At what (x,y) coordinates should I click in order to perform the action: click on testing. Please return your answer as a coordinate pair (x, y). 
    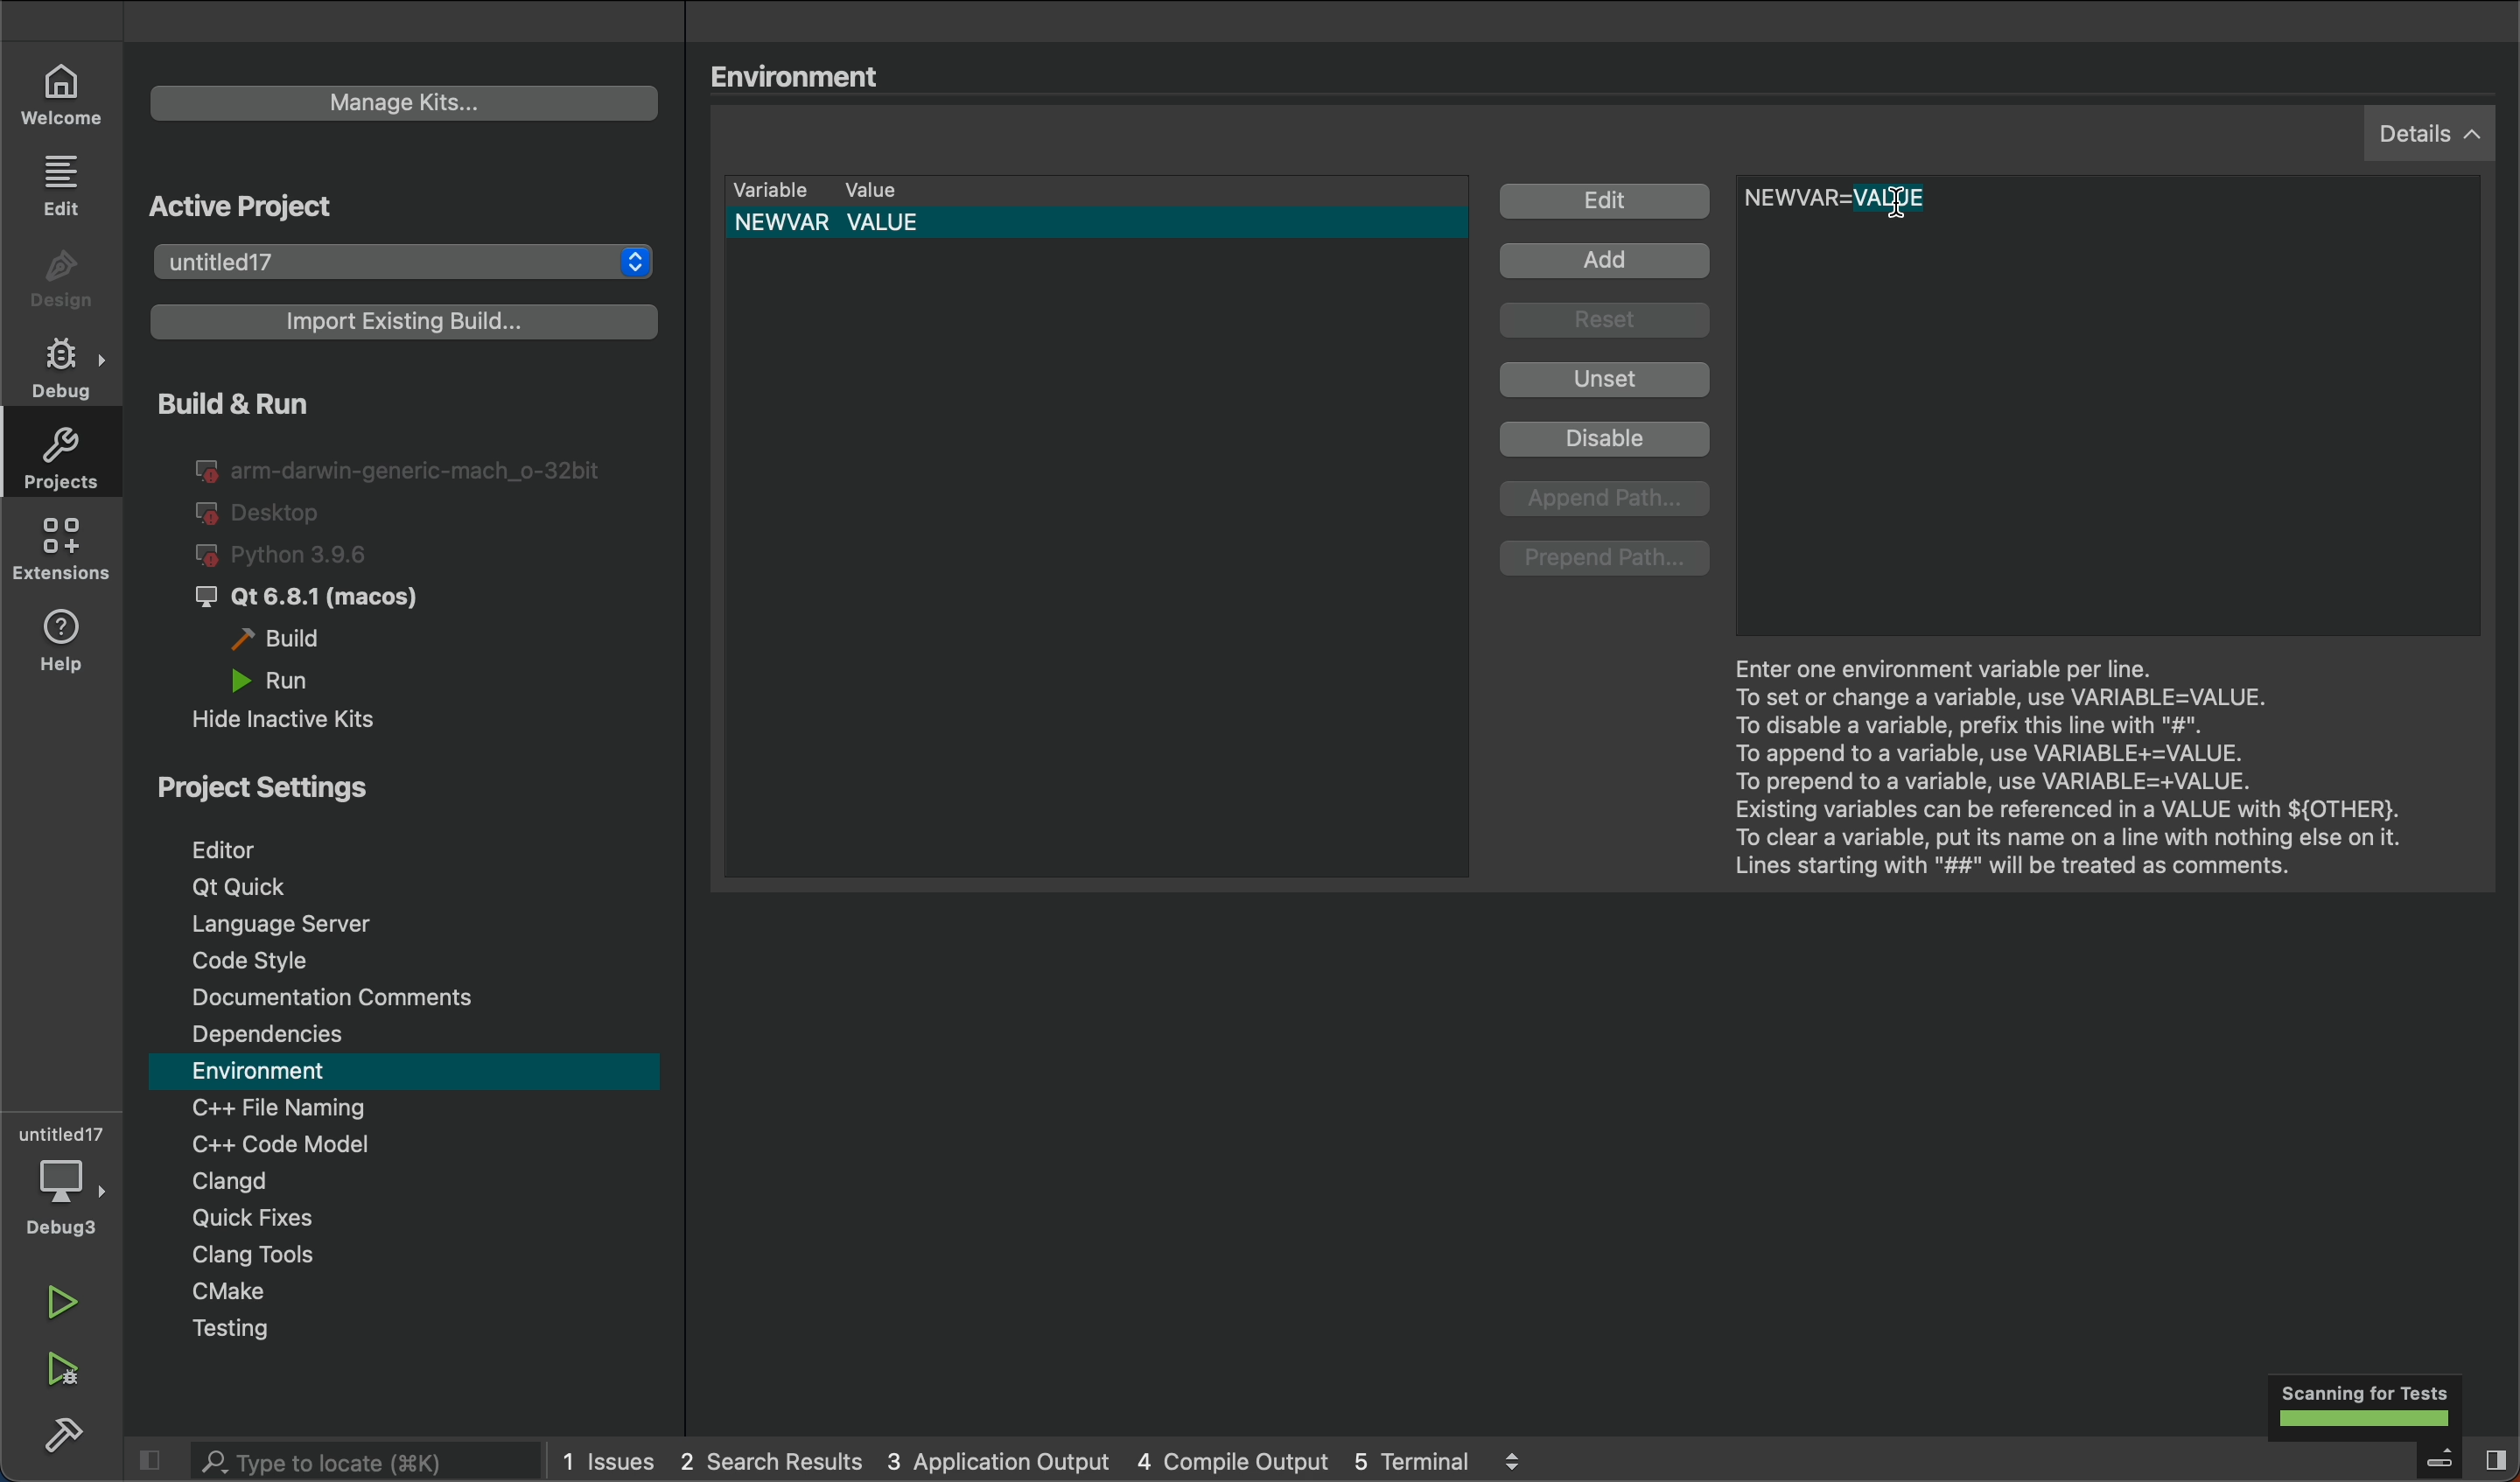
    Looking at the image, I should click on (417, 1330).